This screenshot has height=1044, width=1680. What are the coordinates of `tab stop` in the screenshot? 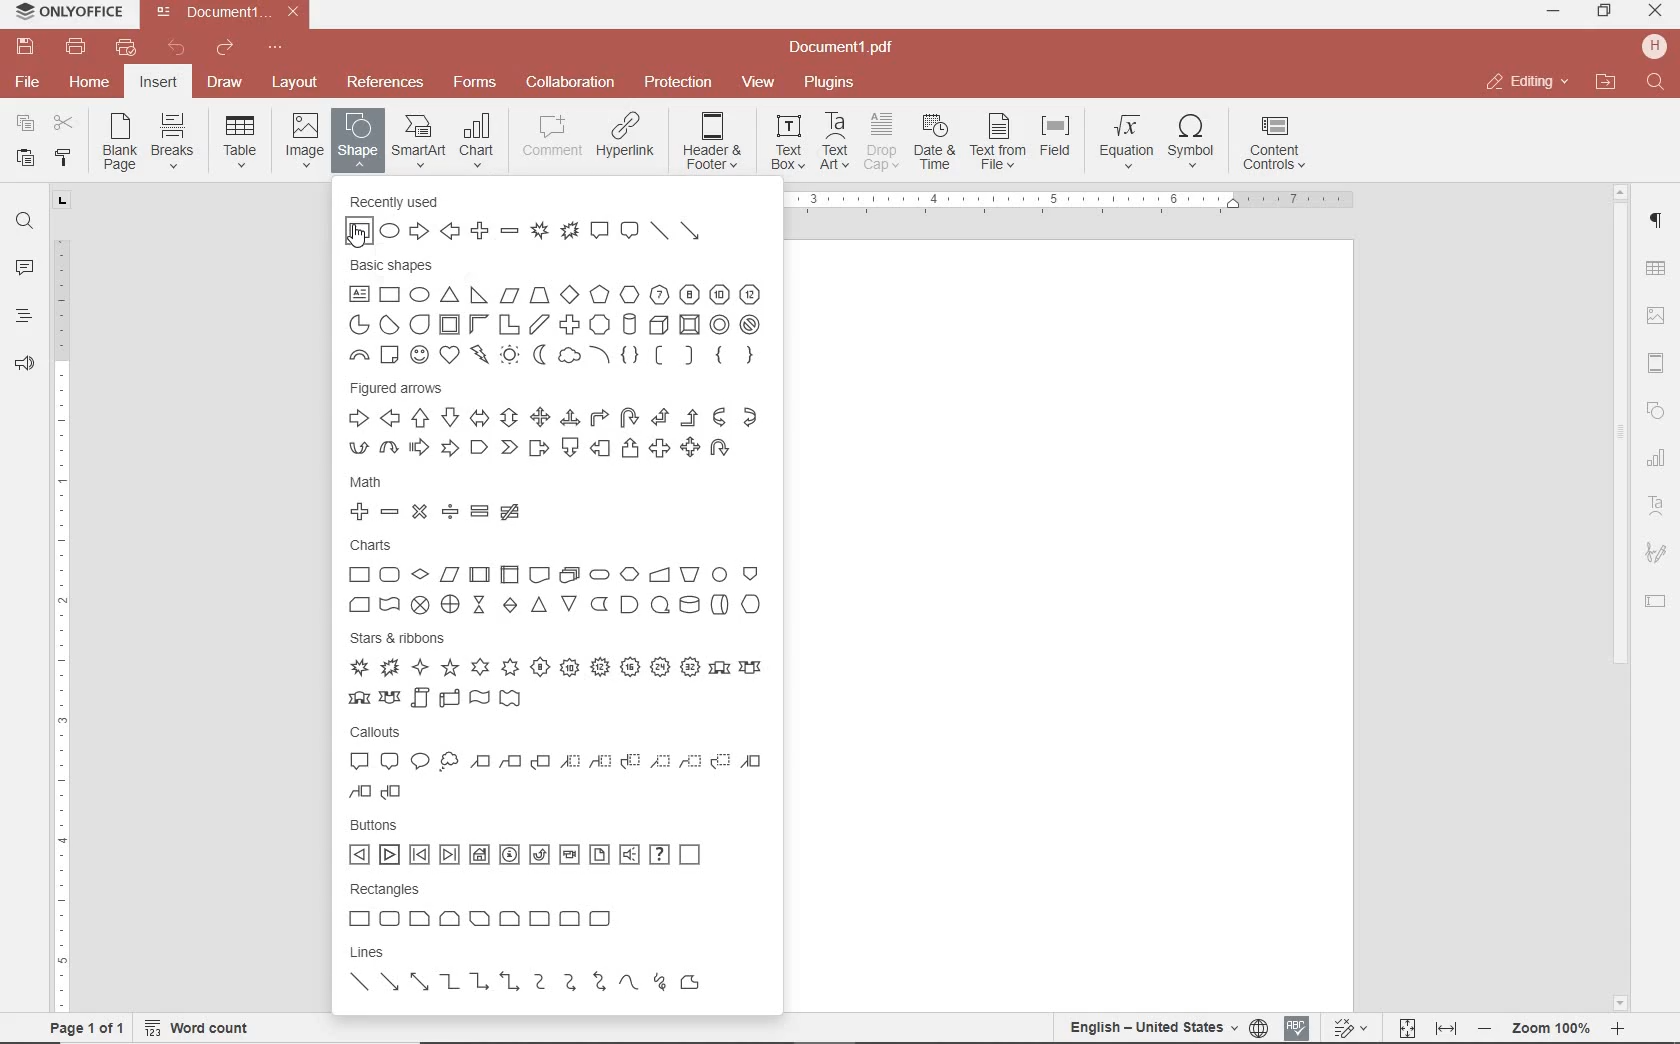 It's located at (63, 199).